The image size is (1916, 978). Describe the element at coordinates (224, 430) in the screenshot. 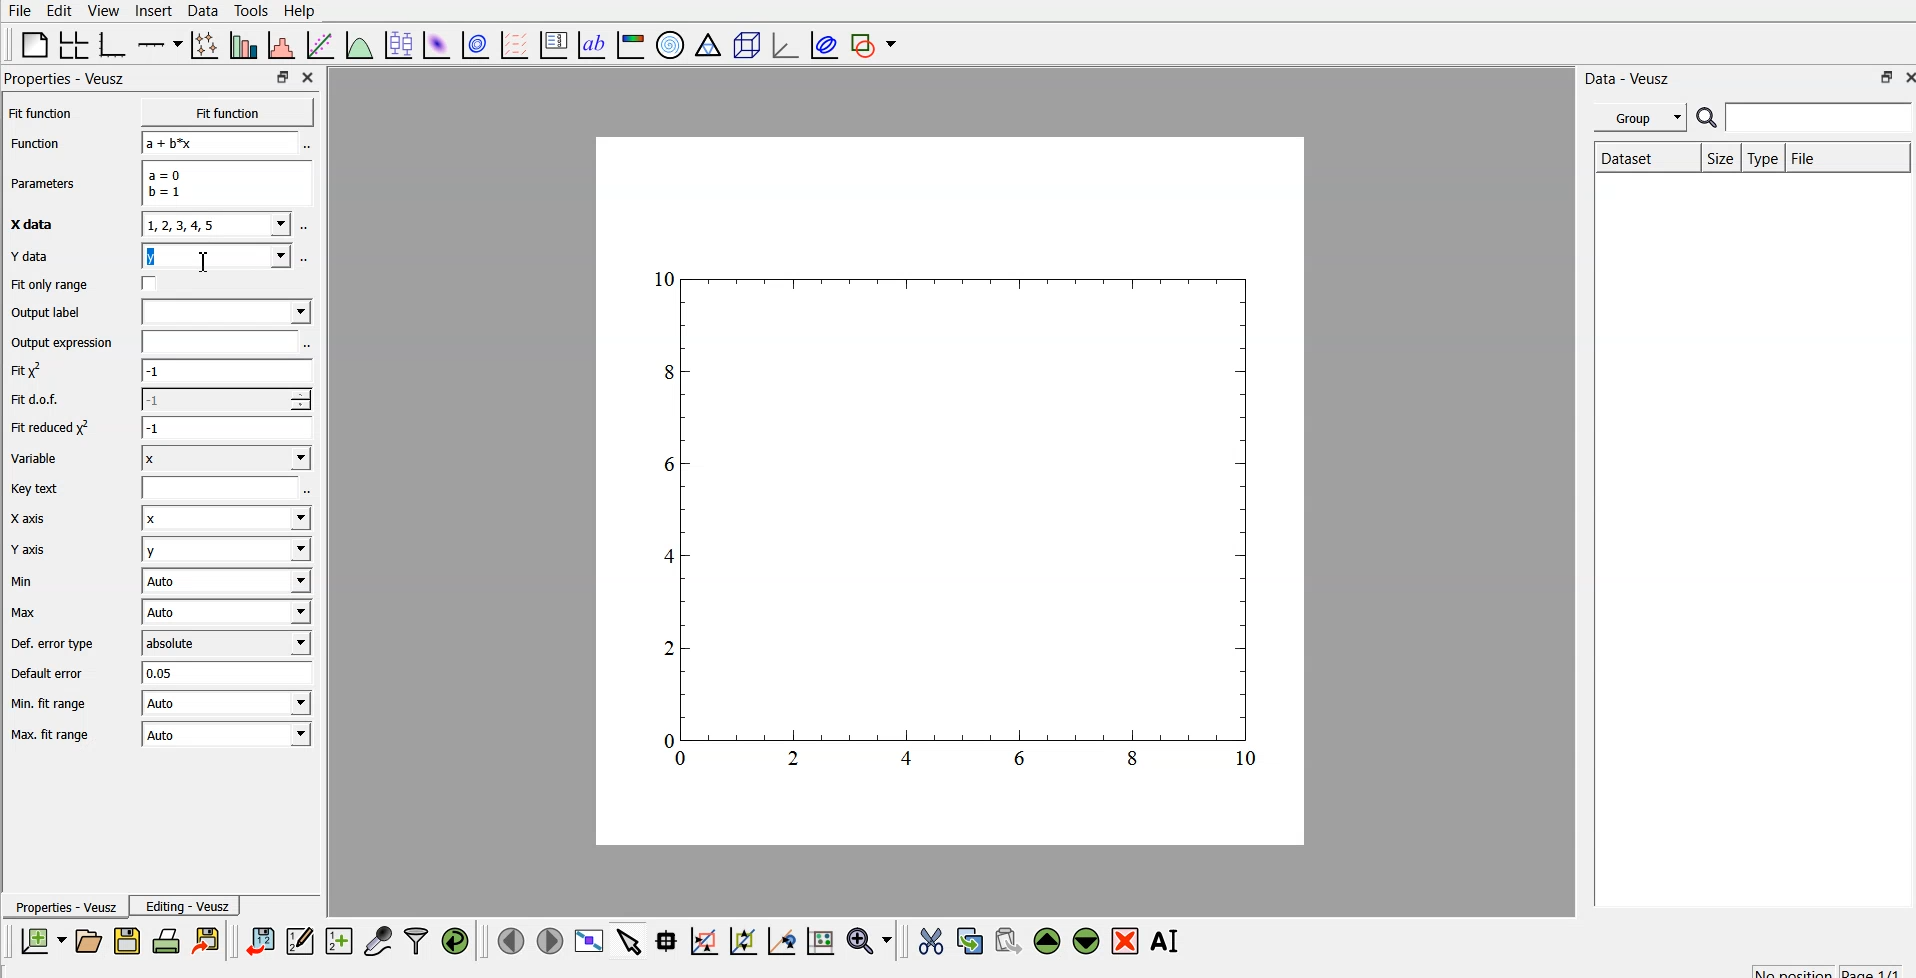

I see `1` at that location.